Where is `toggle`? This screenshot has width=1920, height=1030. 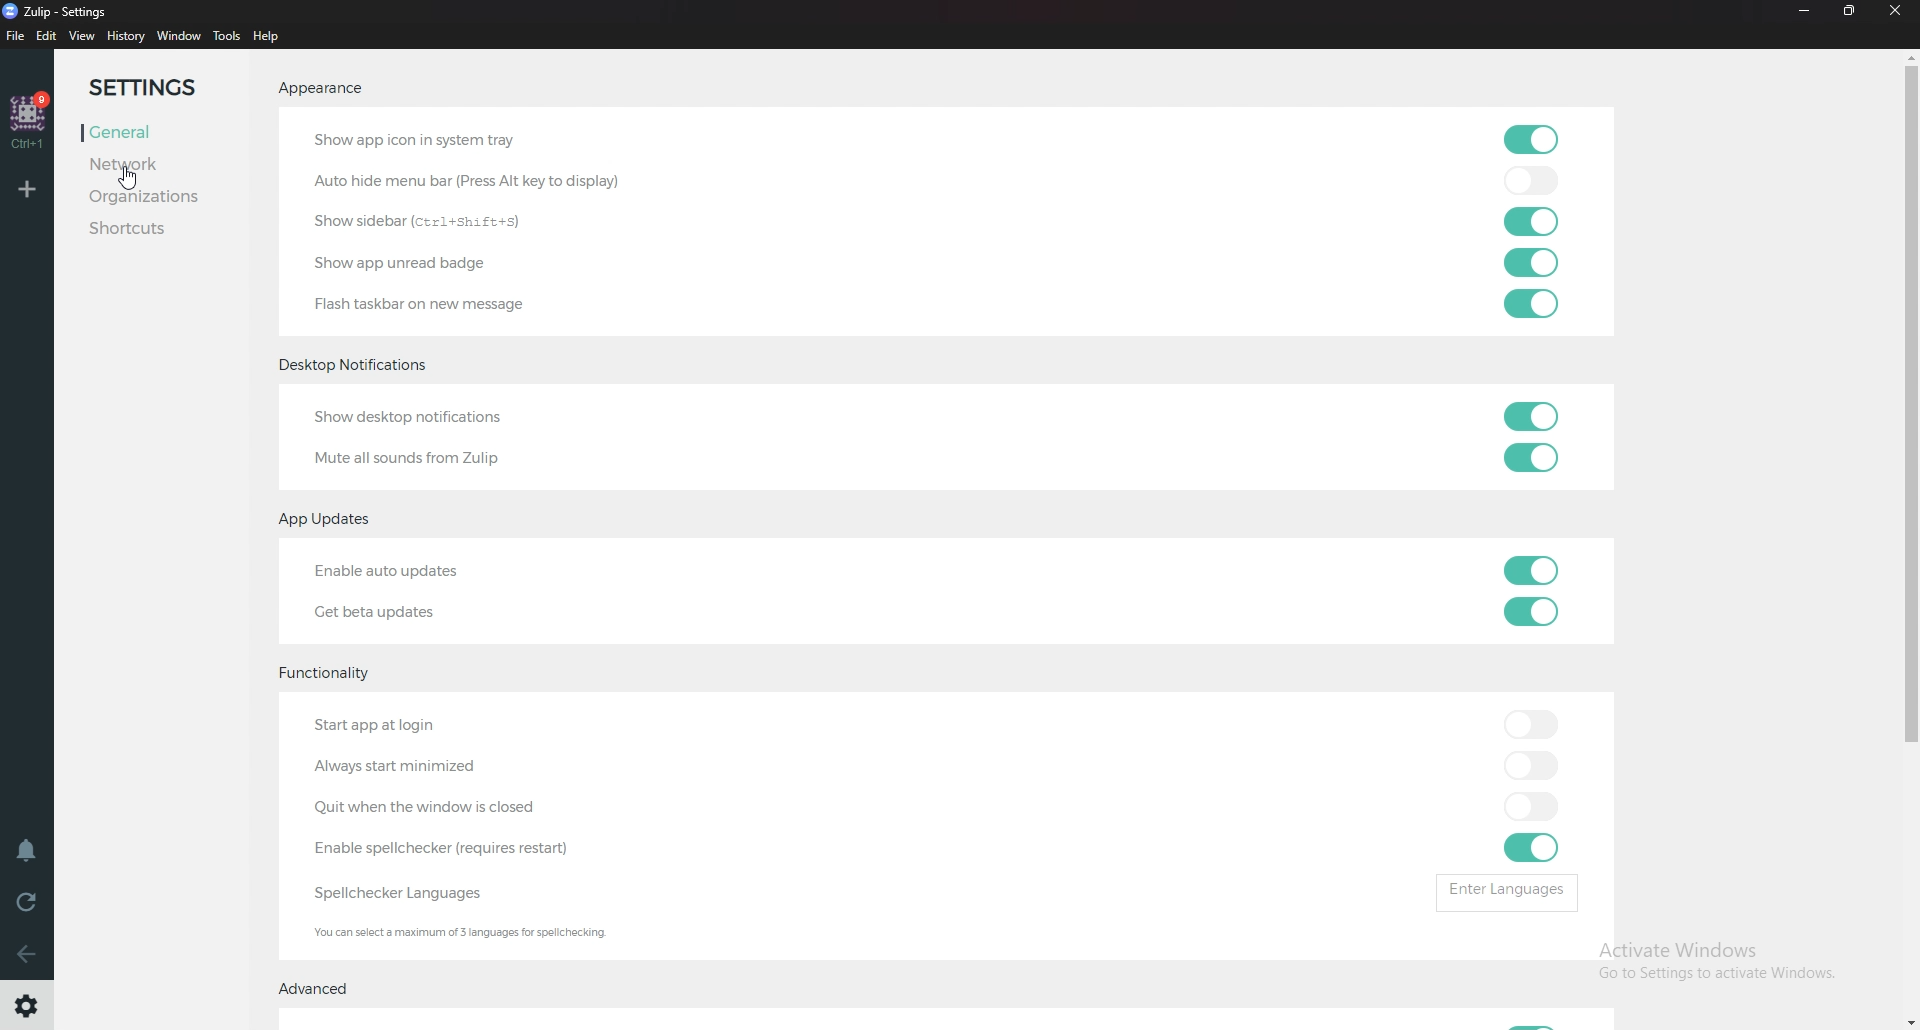
toggle is located at coordinates (1528, 808).